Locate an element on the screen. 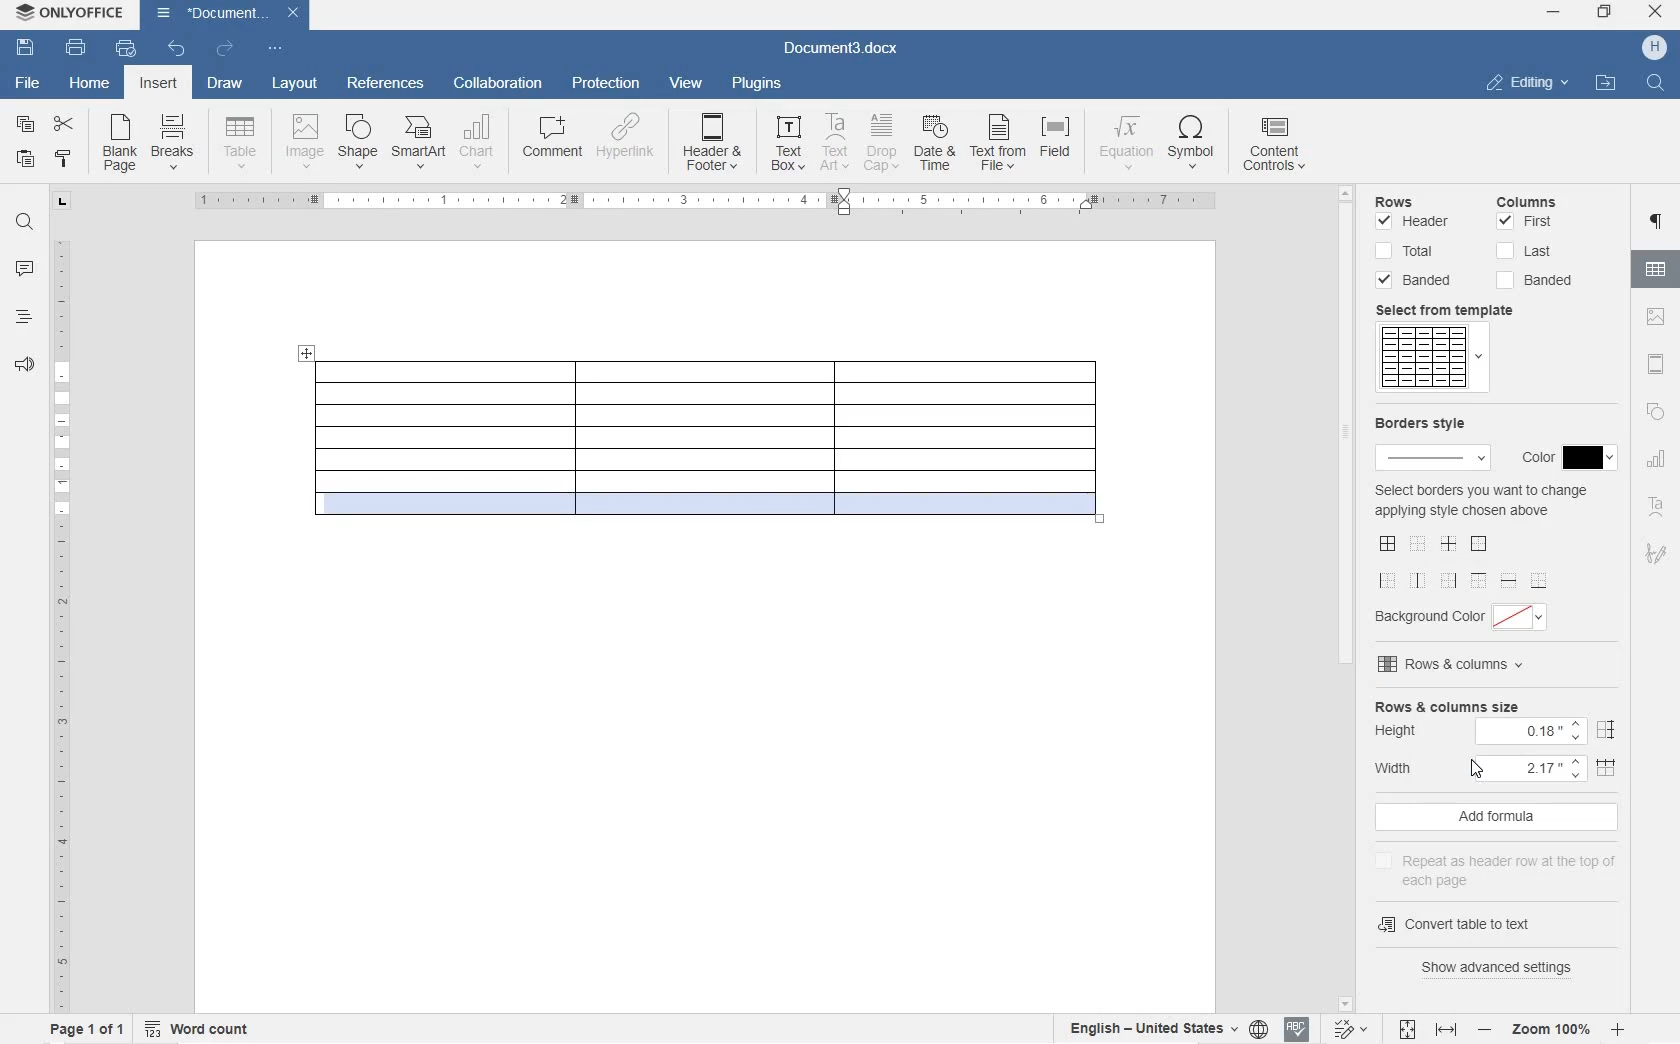 The image size is (1680, 1044). CHART SETTINGS is located at coordinates (1656, 462).